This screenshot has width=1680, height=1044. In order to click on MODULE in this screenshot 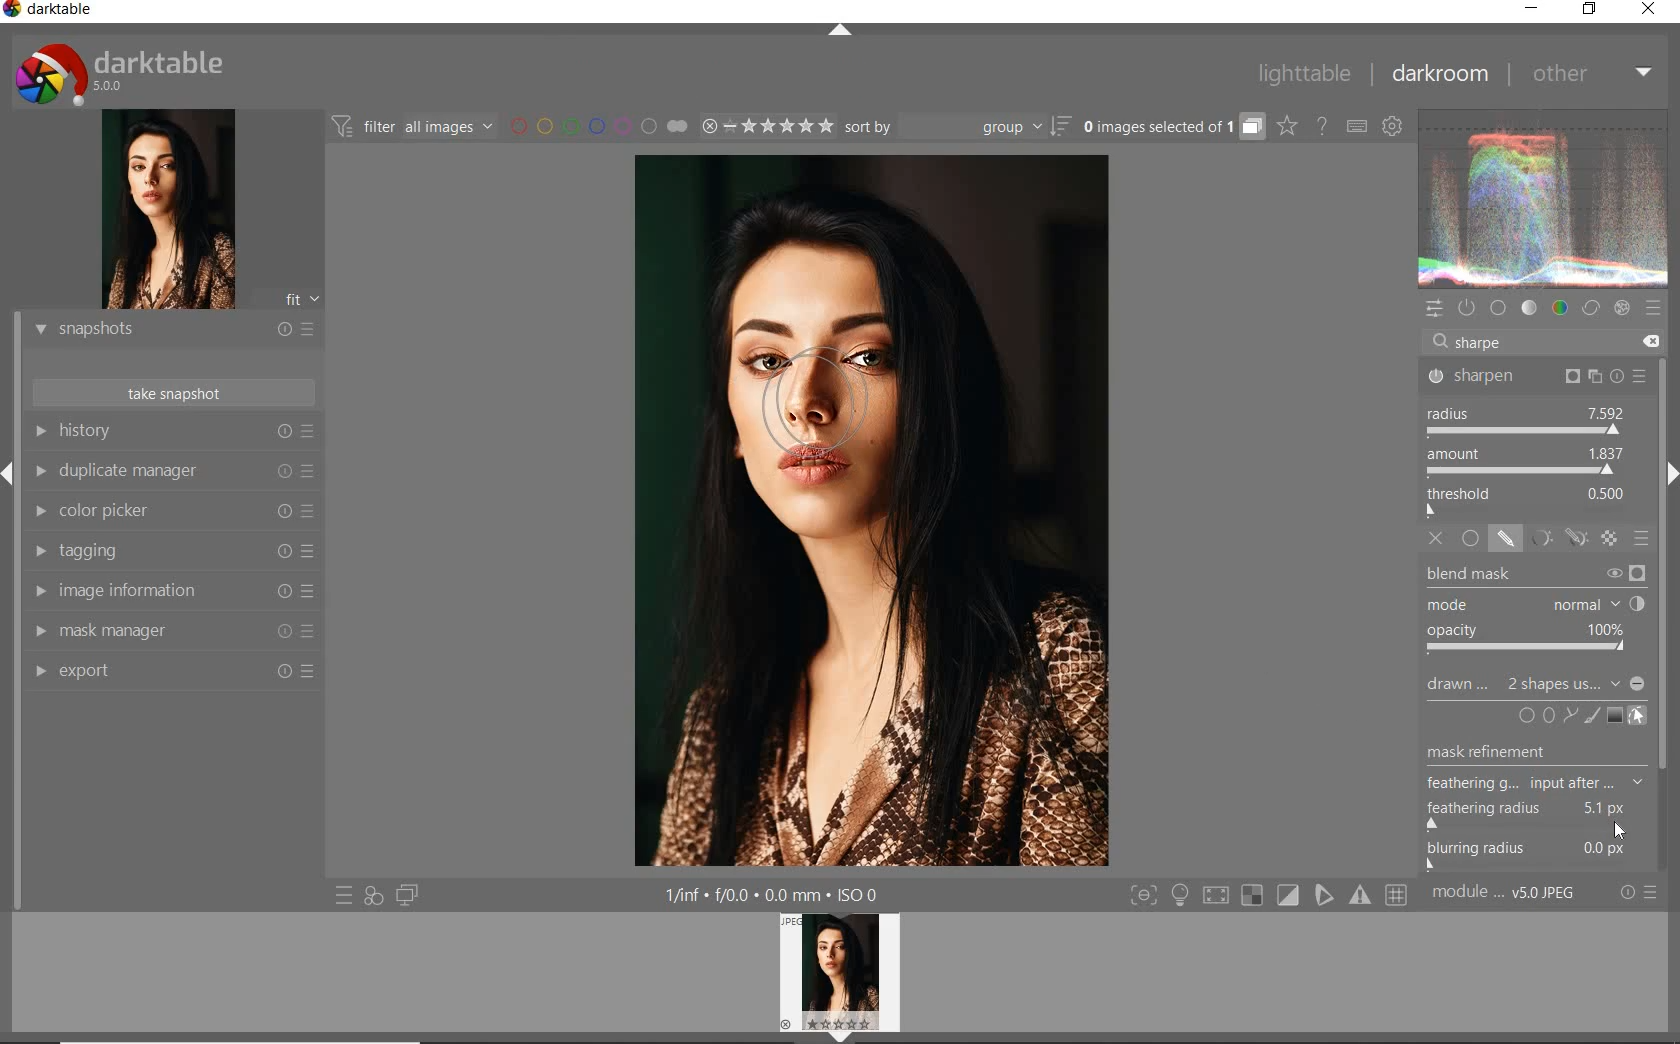, I will do `click(1508, 897)`.